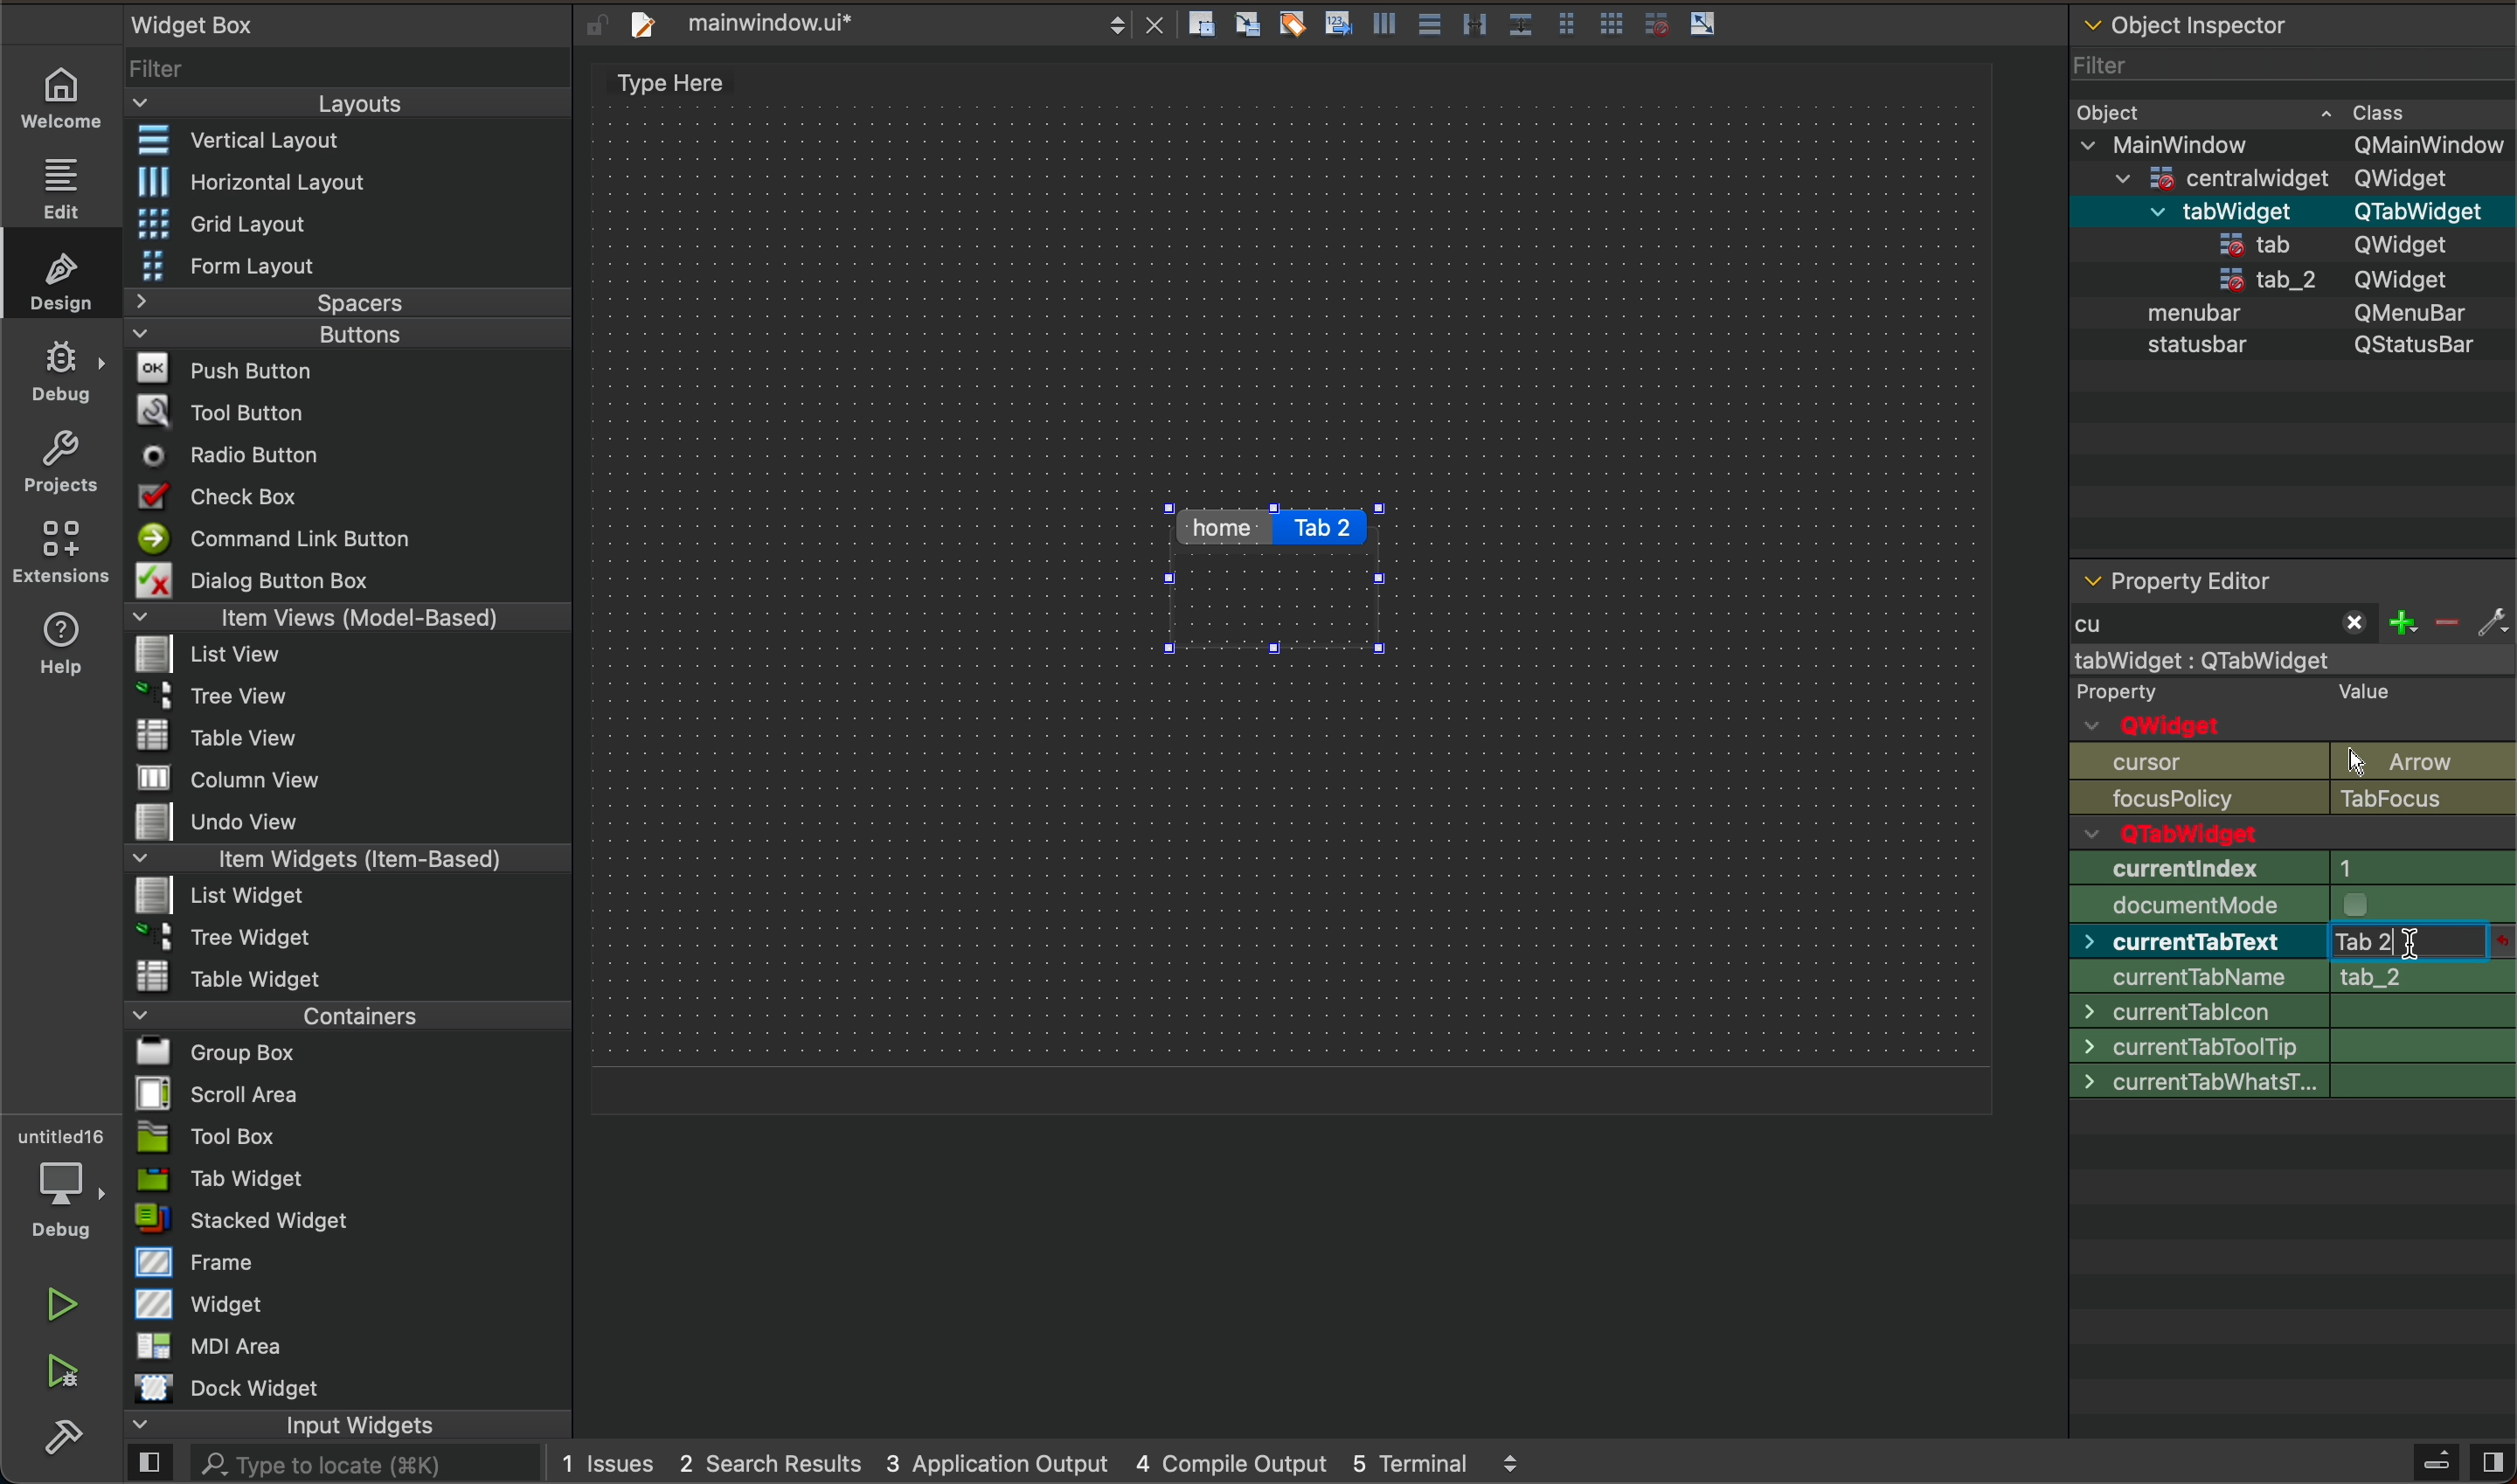 The image size is (2517, 1484). Describe the element at coordinates (2294, 975) in the screenshot. I see `` at that location.